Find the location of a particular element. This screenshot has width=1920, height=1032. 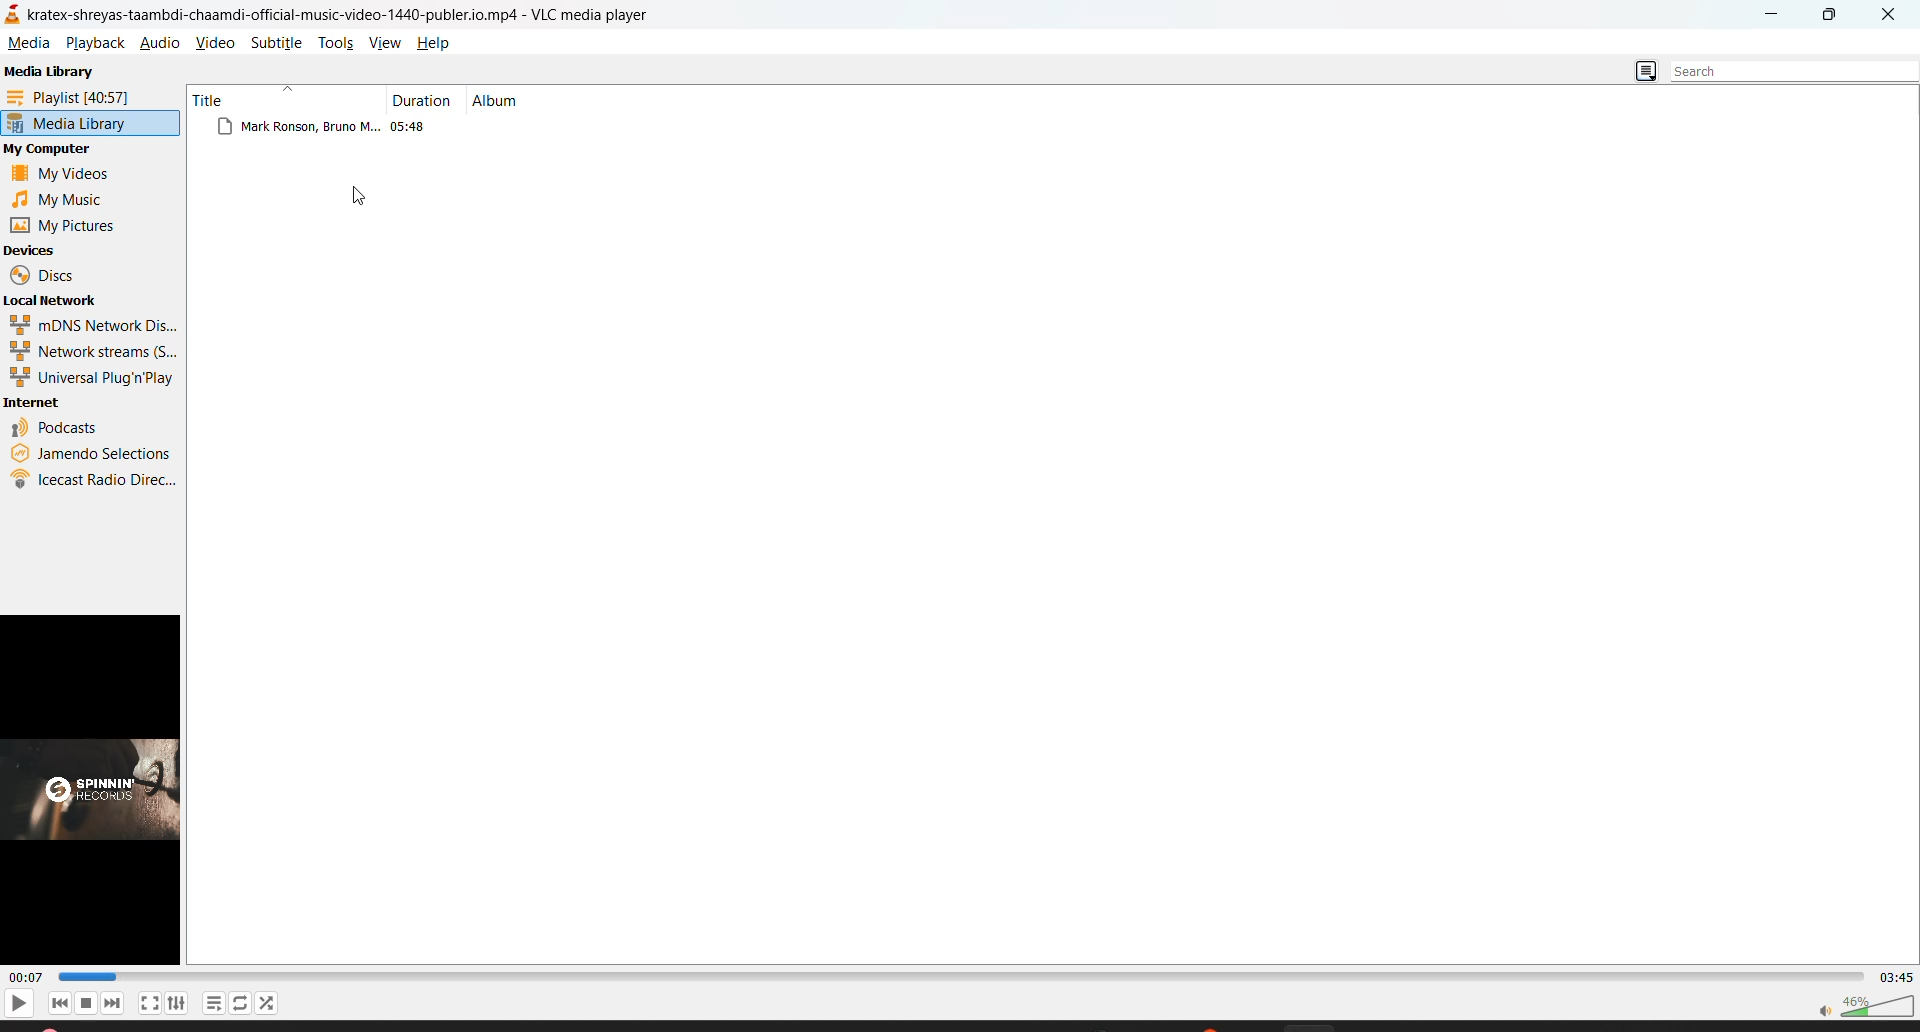

files from media library is located at coordinates (377, 131).